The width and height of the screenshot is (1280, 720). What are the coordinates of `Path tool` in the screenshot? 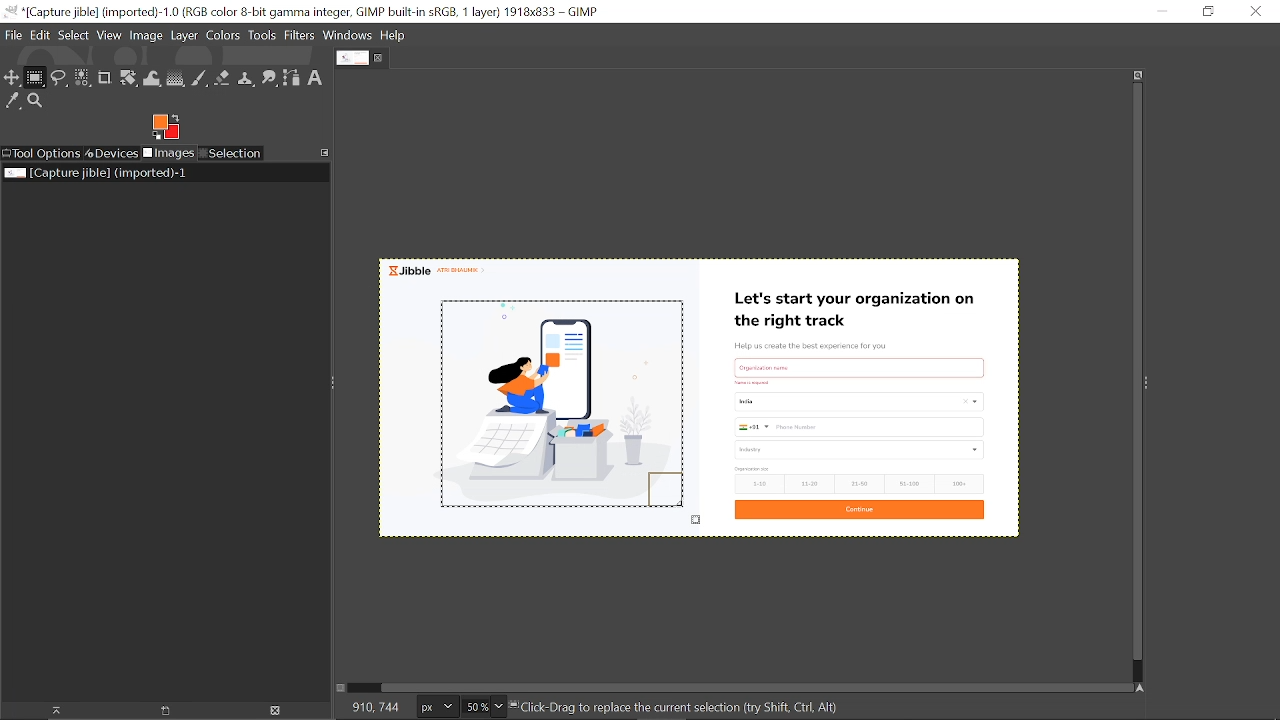 It's located at (293, 78).